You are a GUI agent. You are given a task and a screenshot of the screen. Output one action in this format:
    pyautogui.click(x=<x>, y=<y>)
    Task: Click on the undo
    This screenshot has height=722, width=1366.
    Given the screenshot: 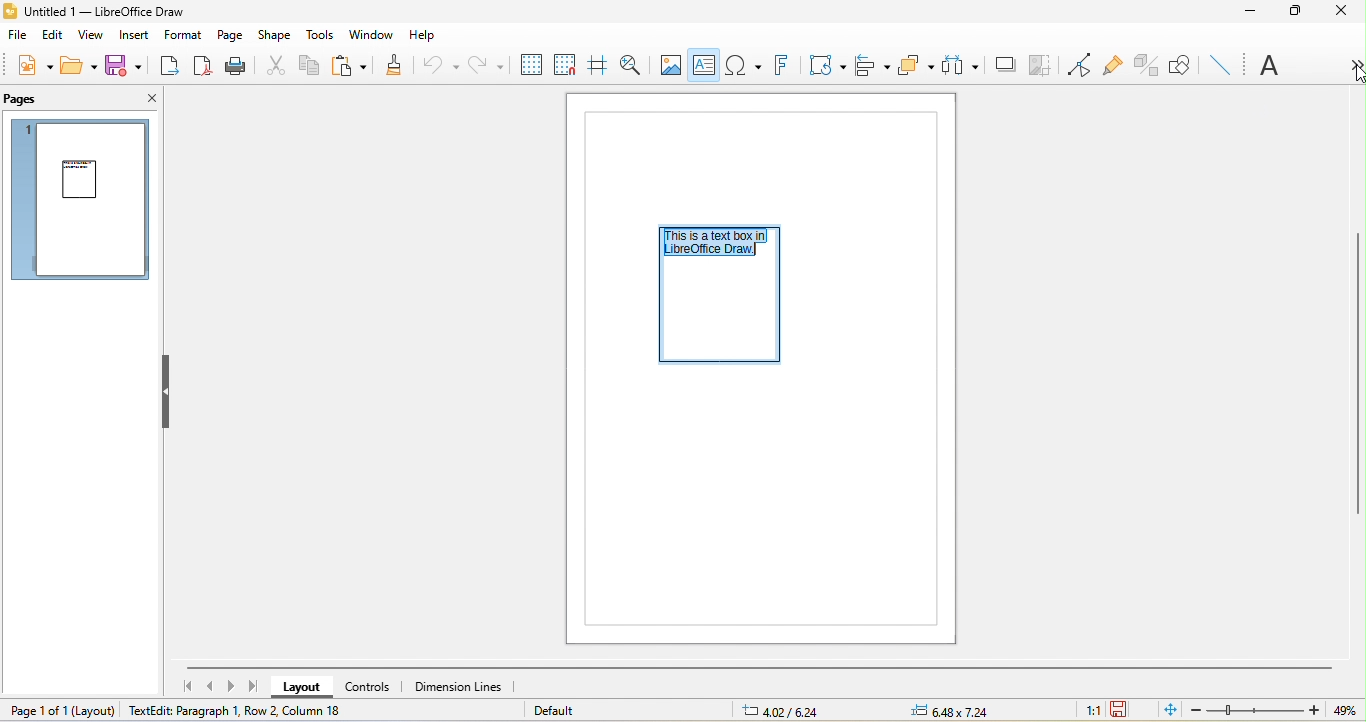 What is the action you would take?
    pyautogui.click(x=444, y=65)
    